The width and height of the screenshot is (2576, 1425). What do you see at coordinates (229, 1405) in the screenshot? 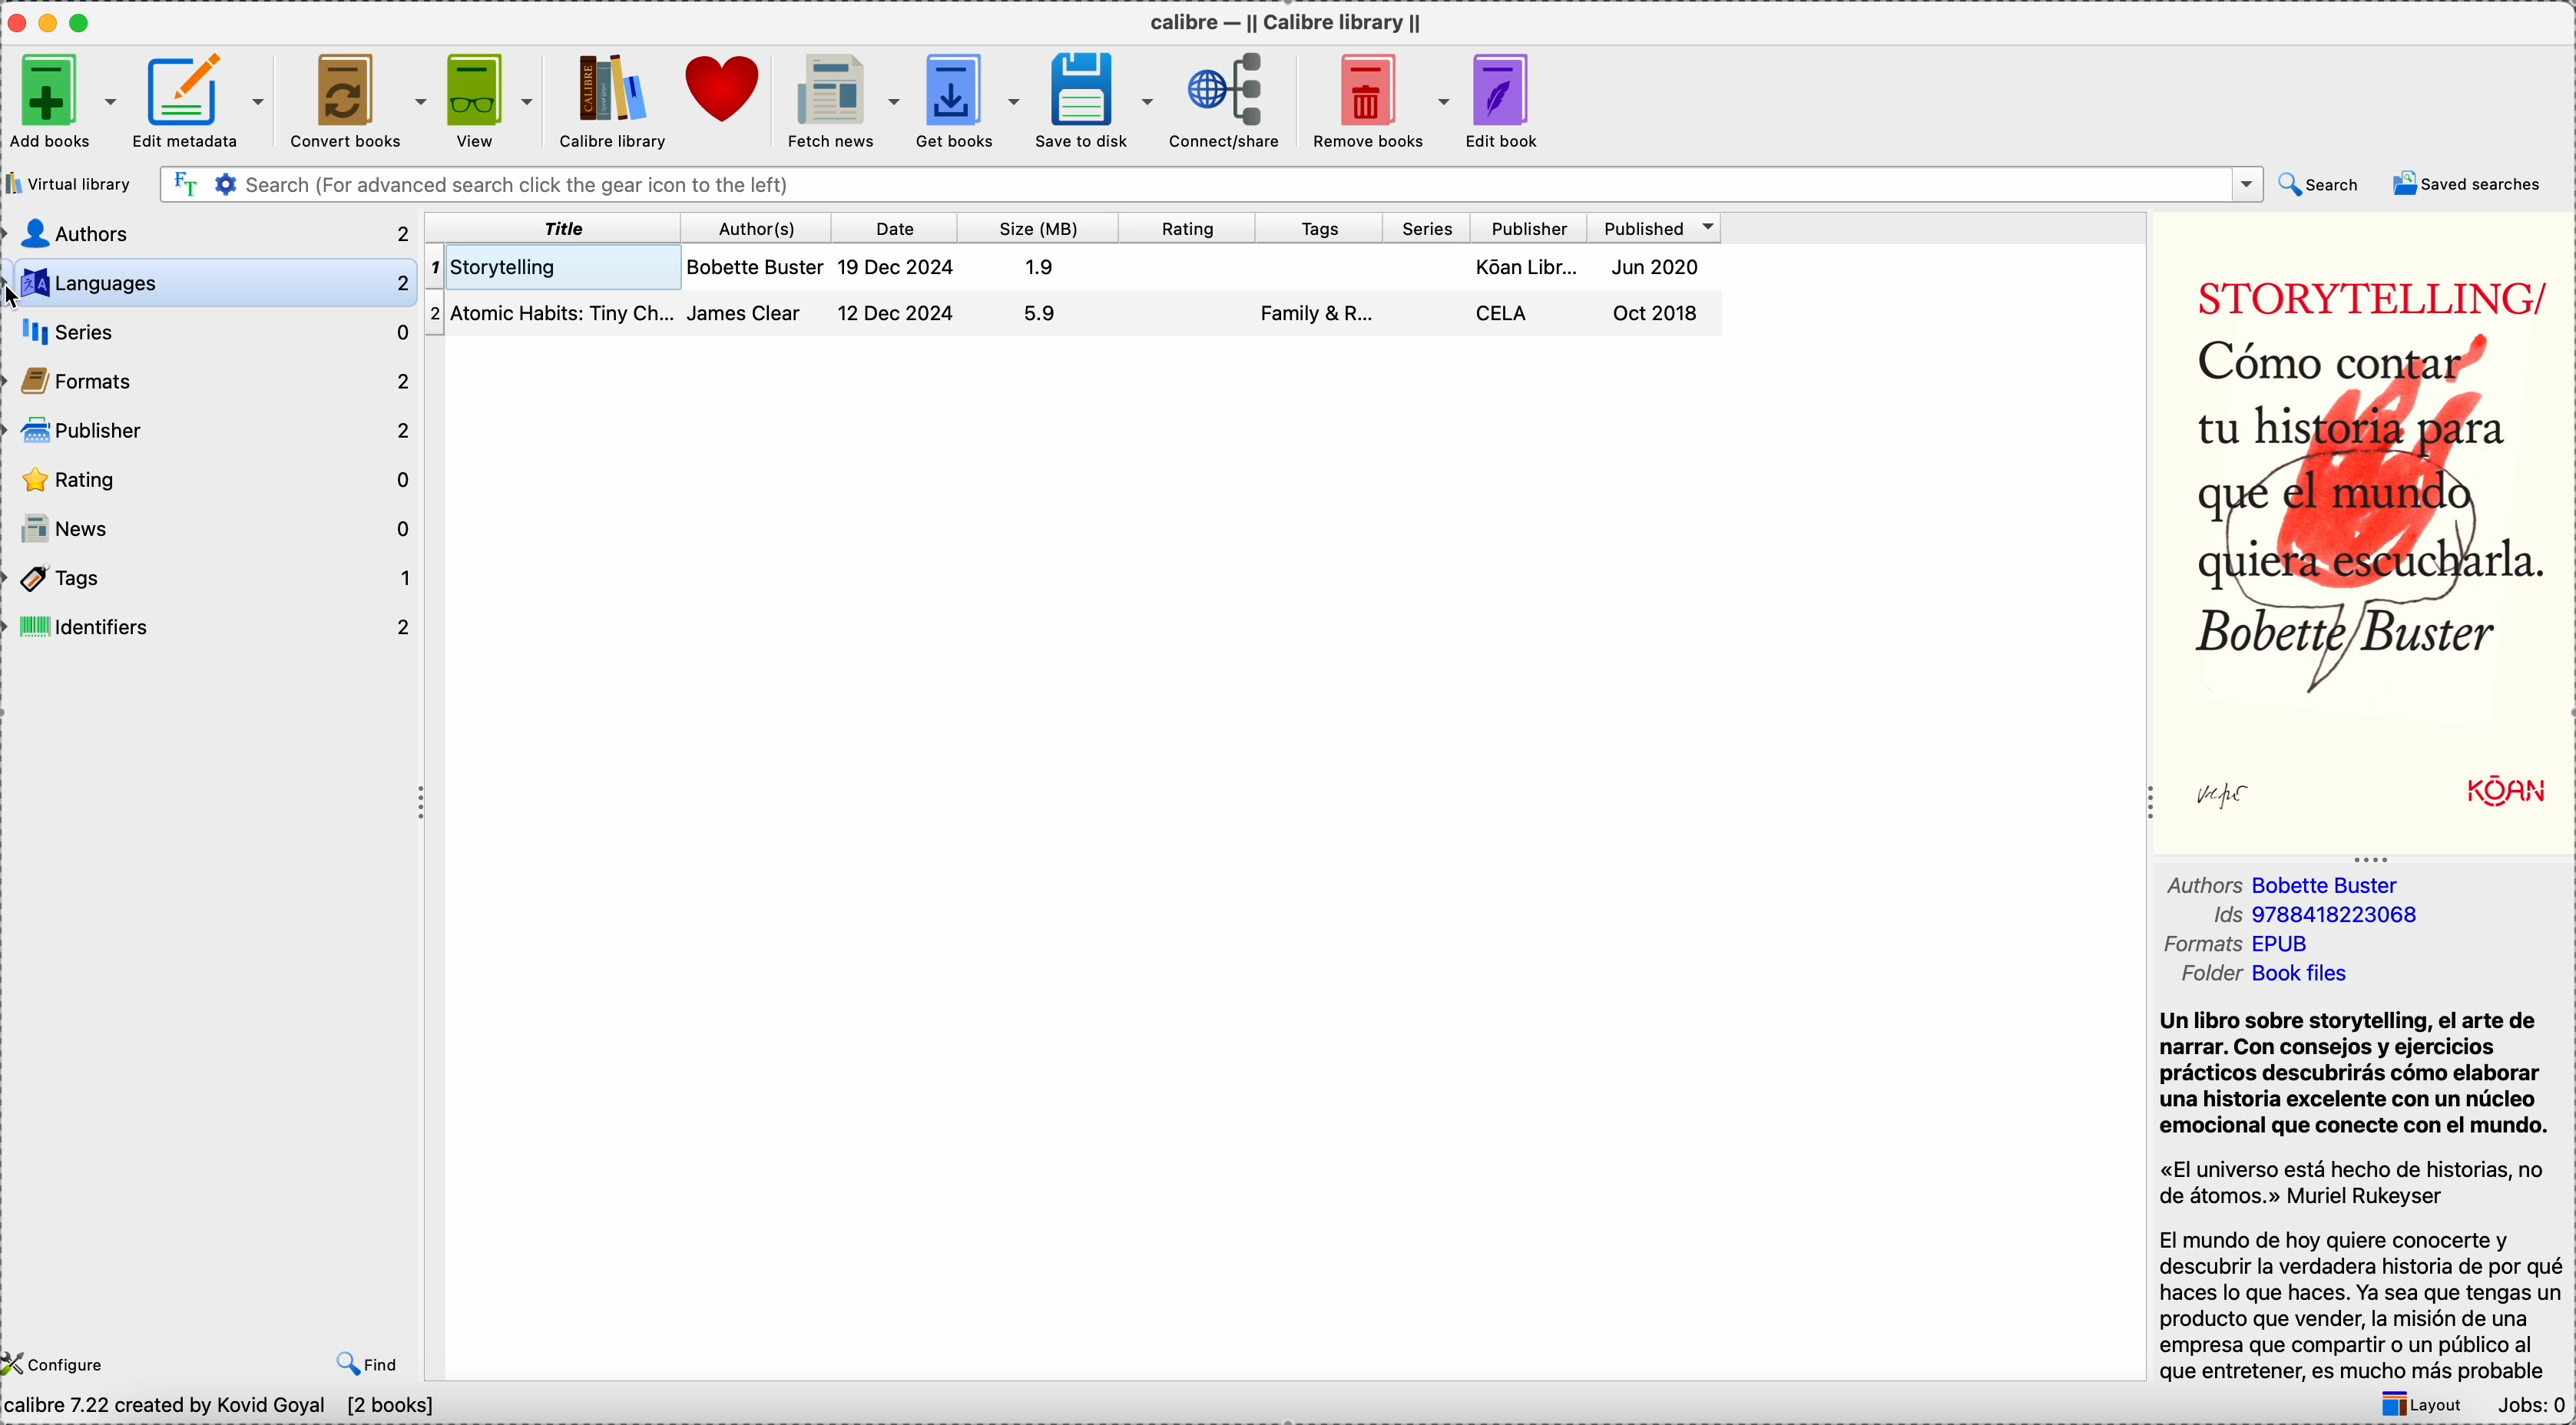
I see `Calibre 7.22 created by Kovid Goyal [2 books]` at bounding box center [229, 1405].